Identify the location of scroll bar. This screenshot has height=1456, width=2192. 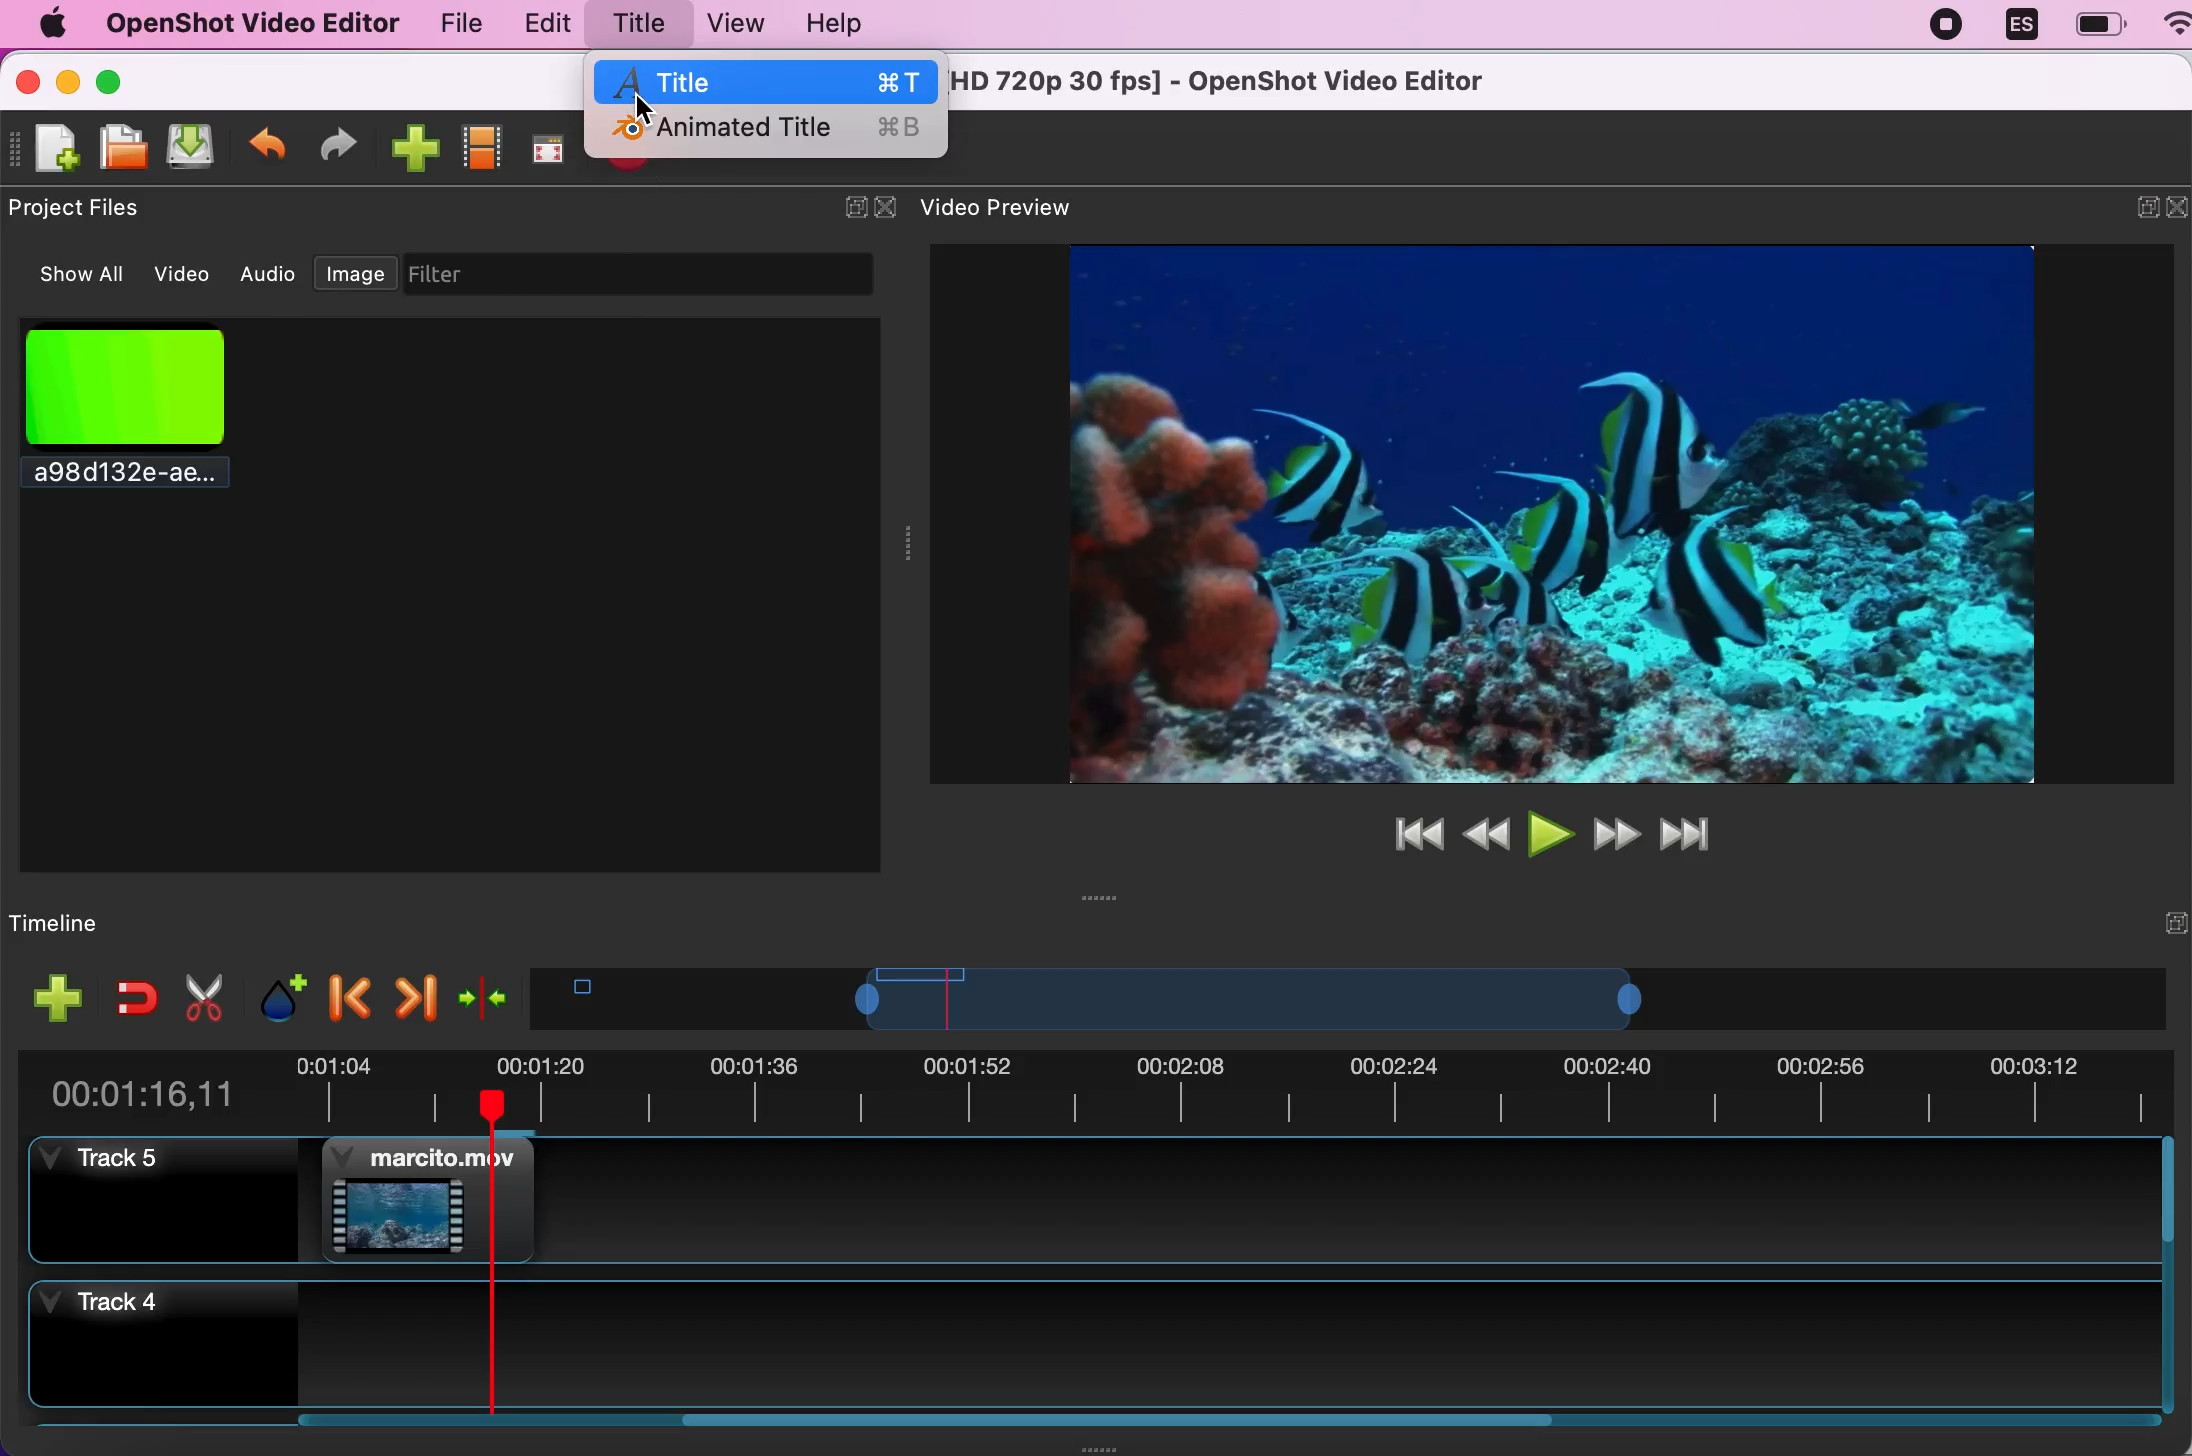
(929, 1429).